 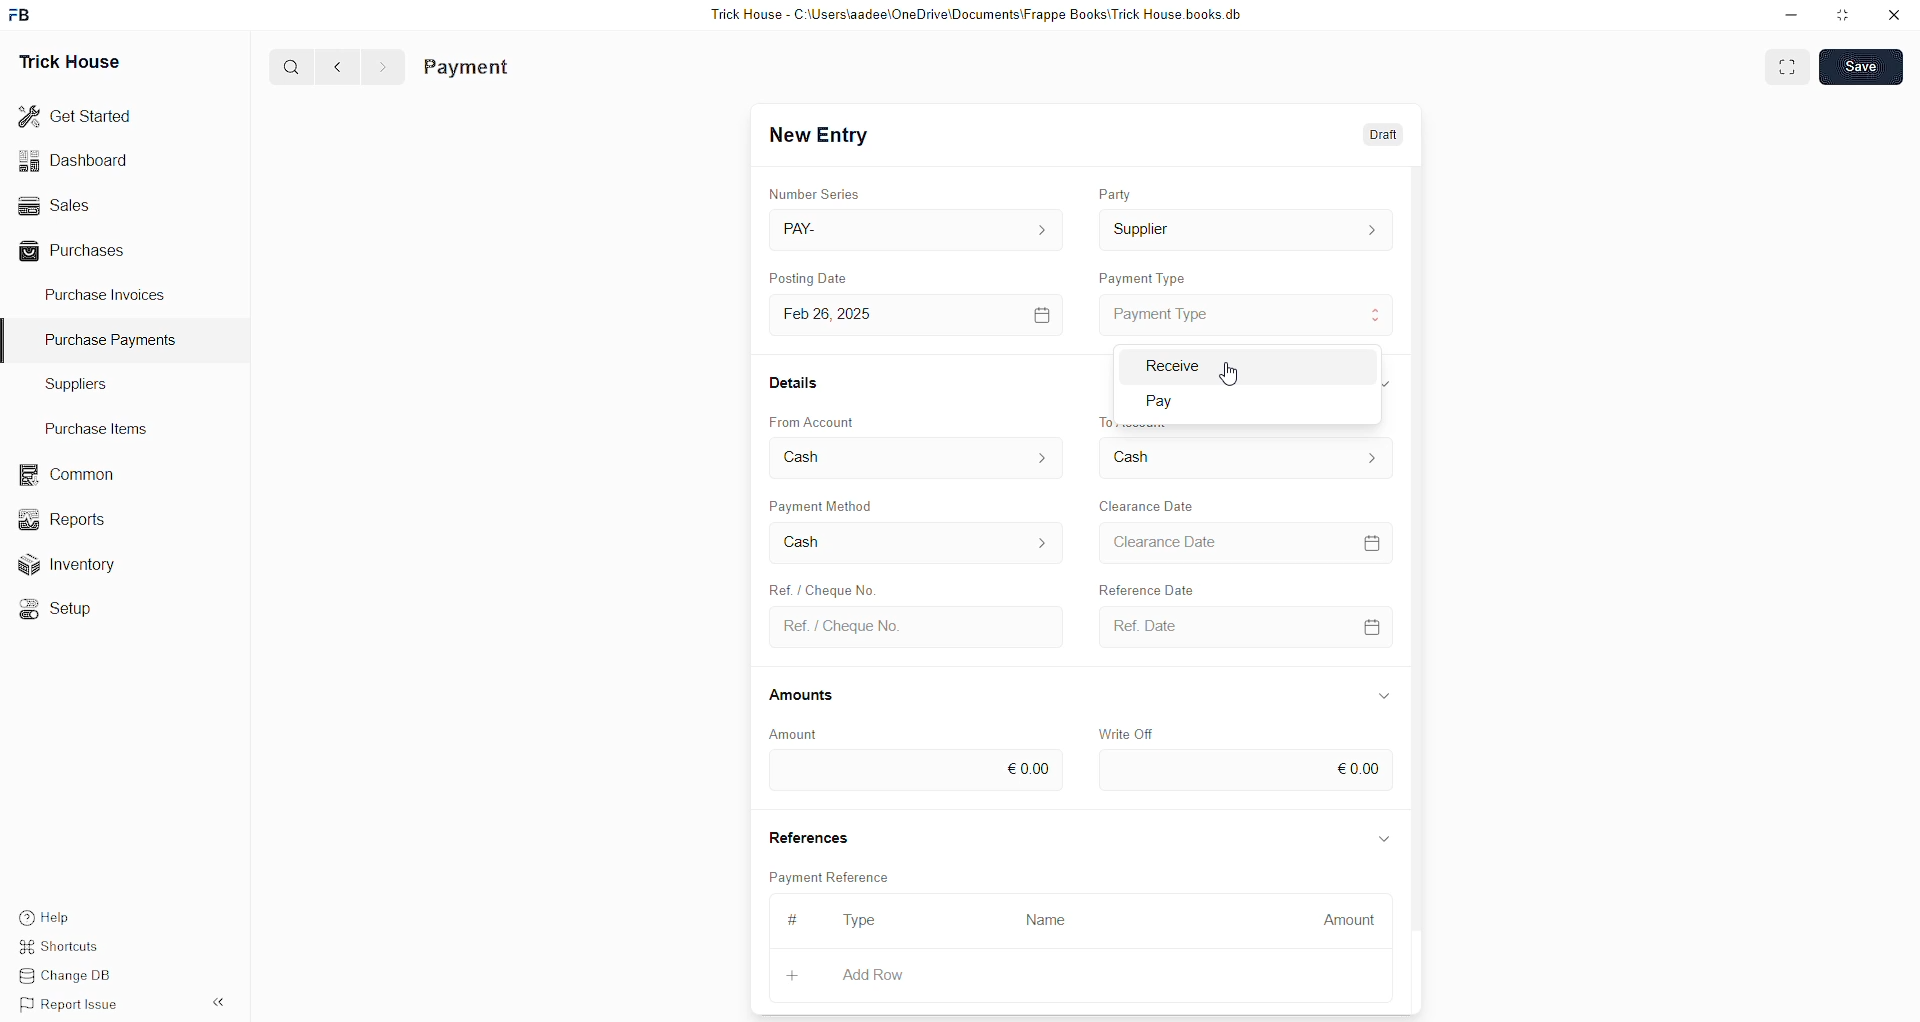 What do you see at coordinates (63, 473) in the screenshot?
I see `Common` at bounding box center [63, 473].